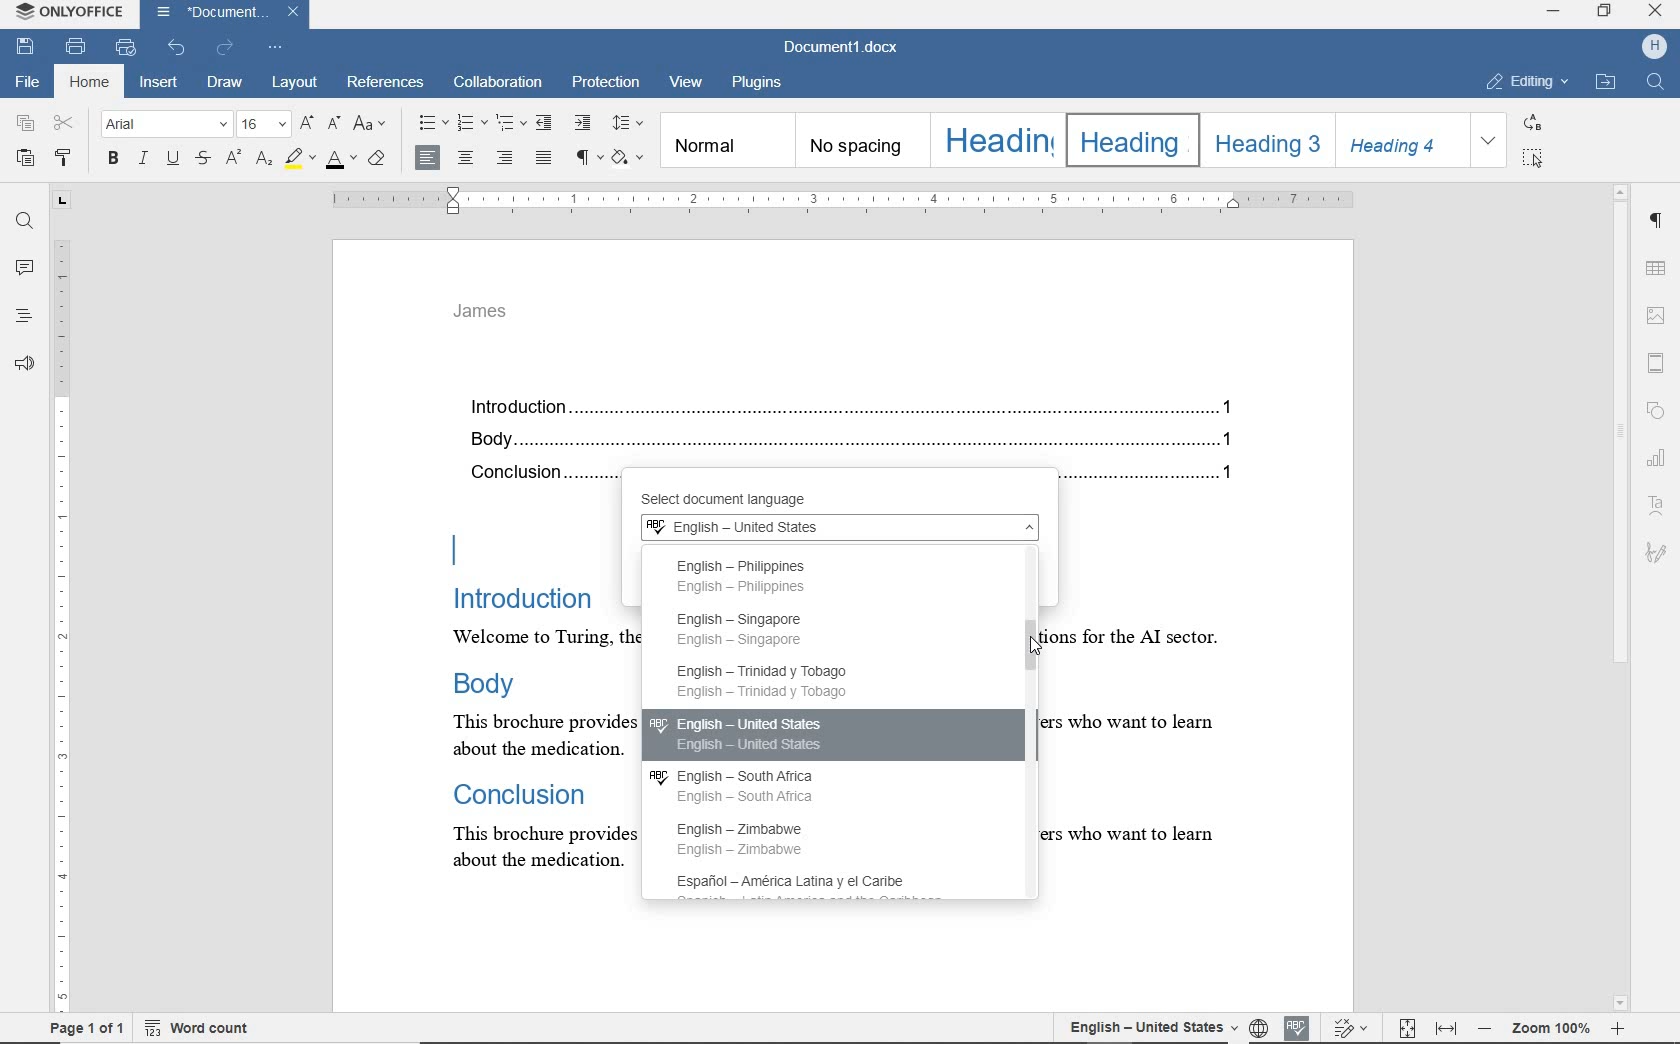 This screenshot has width=1680, height=1044. Describe the element at coordinates (1128, 140) in the screenshot. I see `Heading 2` at that location.